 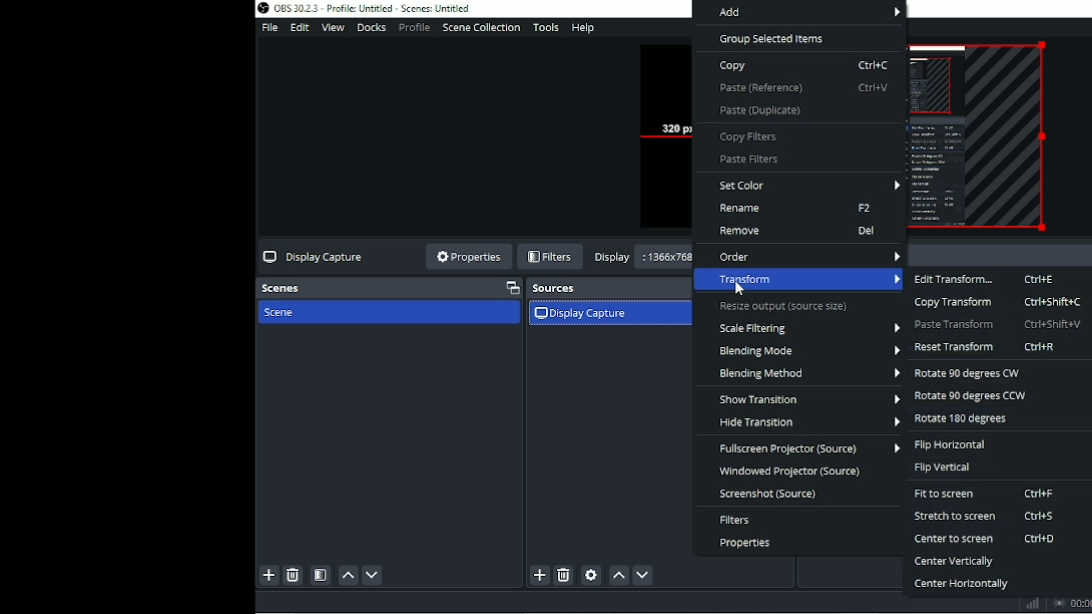 I want to click on Edit transform, so click(x=985, y=277).